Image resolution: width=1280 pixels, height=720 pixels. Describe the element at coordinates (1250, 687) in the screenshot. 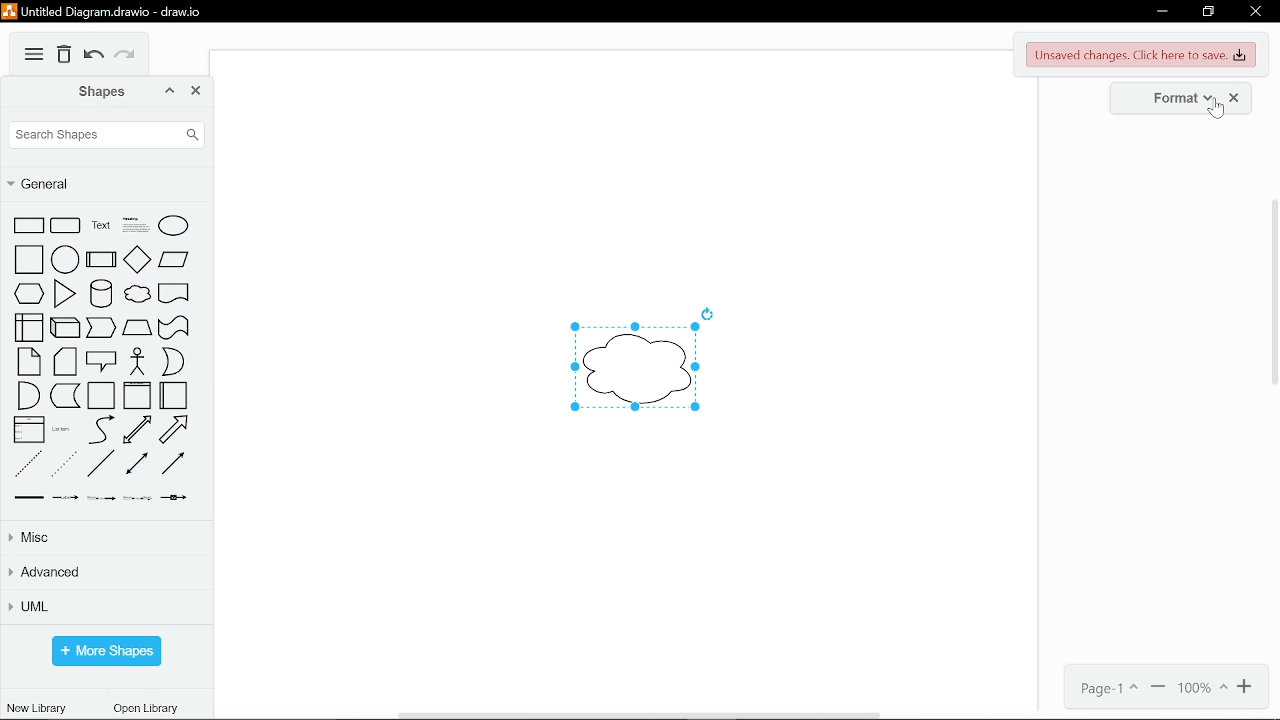

I see `zoom in` at that location.